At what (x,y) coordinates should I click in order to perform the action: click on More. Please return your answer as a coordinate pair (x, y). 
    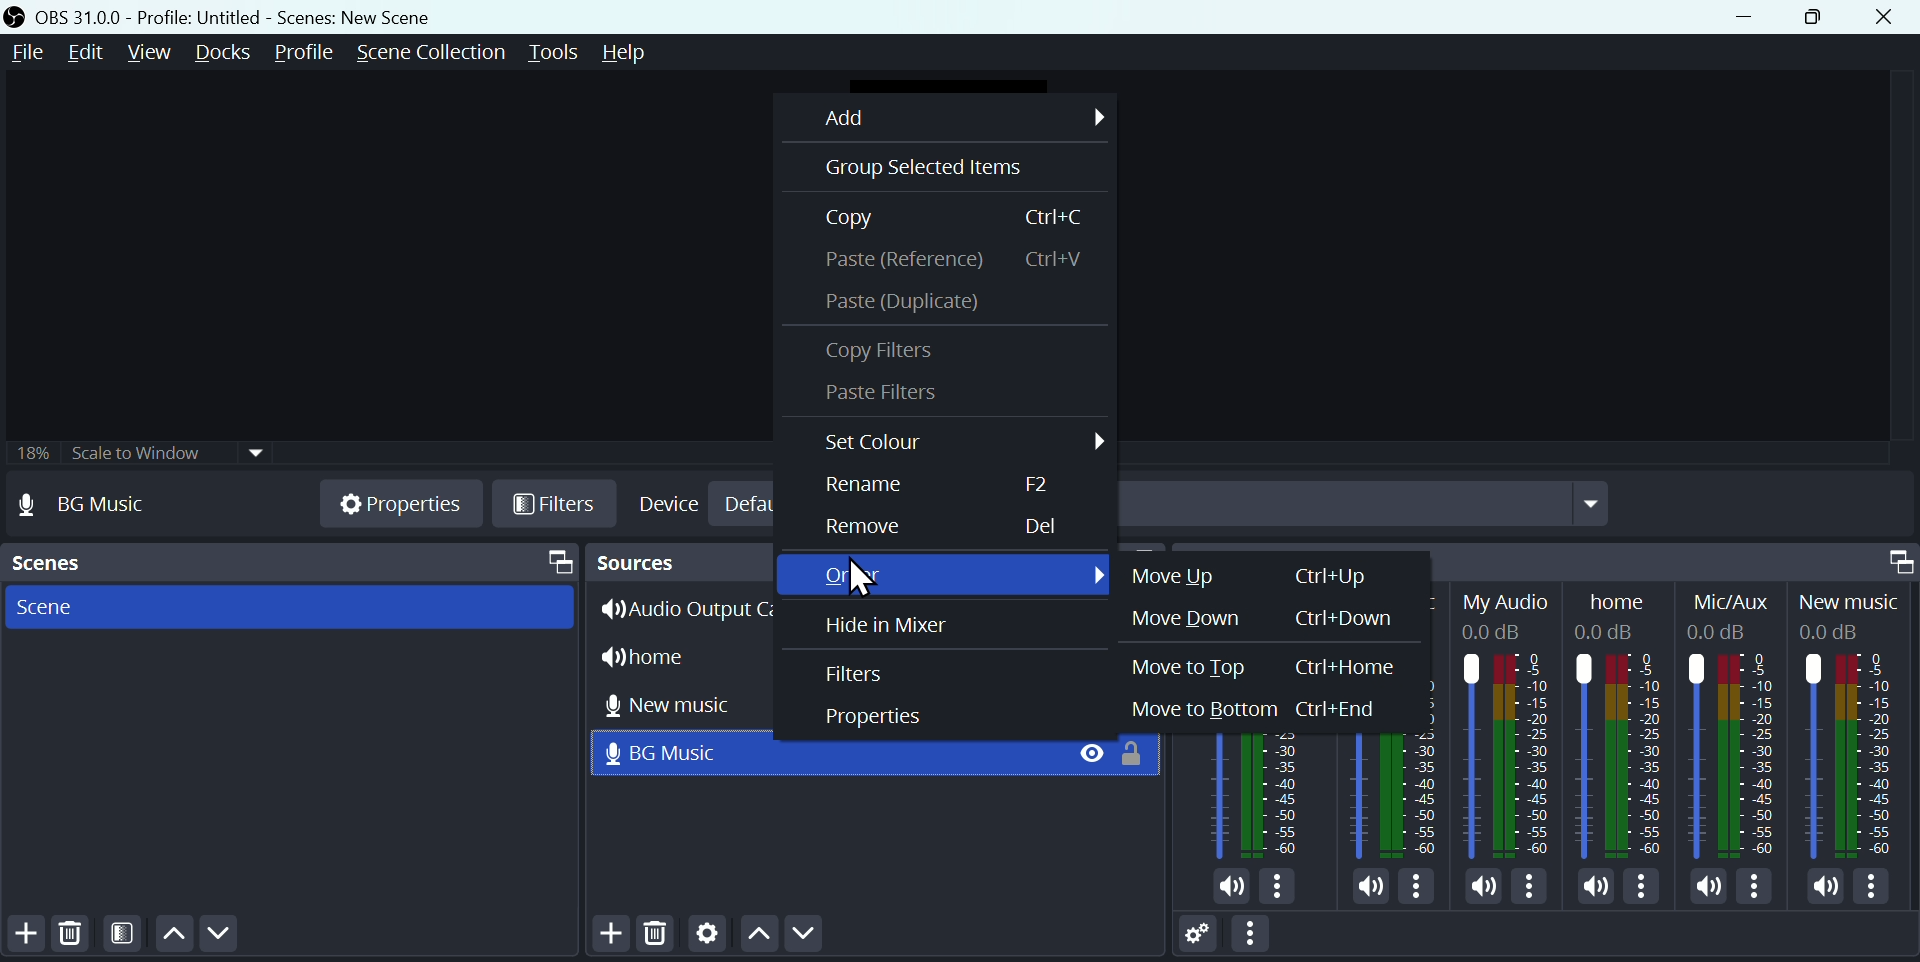
    Looking at the image, I should click on (1282, 888).